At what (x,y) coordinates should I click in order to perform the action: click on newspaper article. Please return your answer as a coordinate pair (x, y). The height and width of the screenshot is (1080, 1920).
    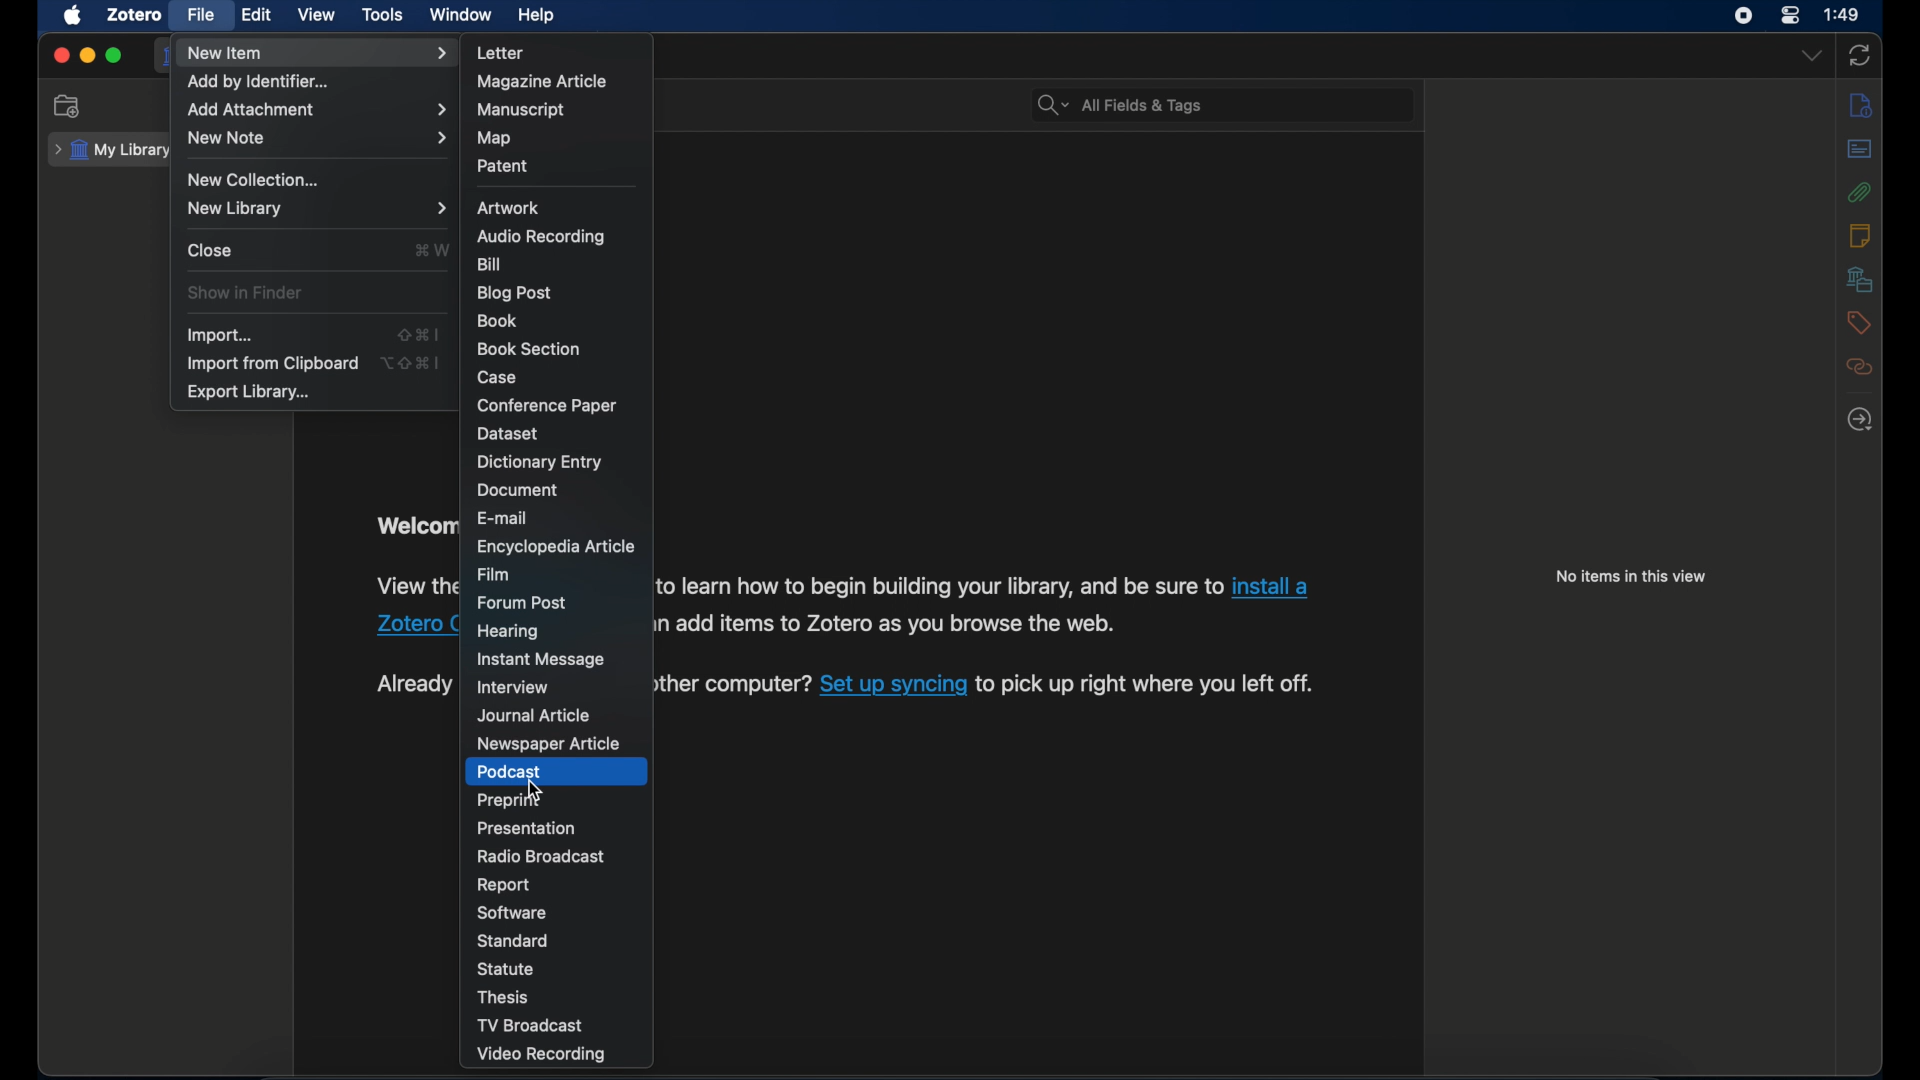
    Looking at the image, I should click on (551, 744).